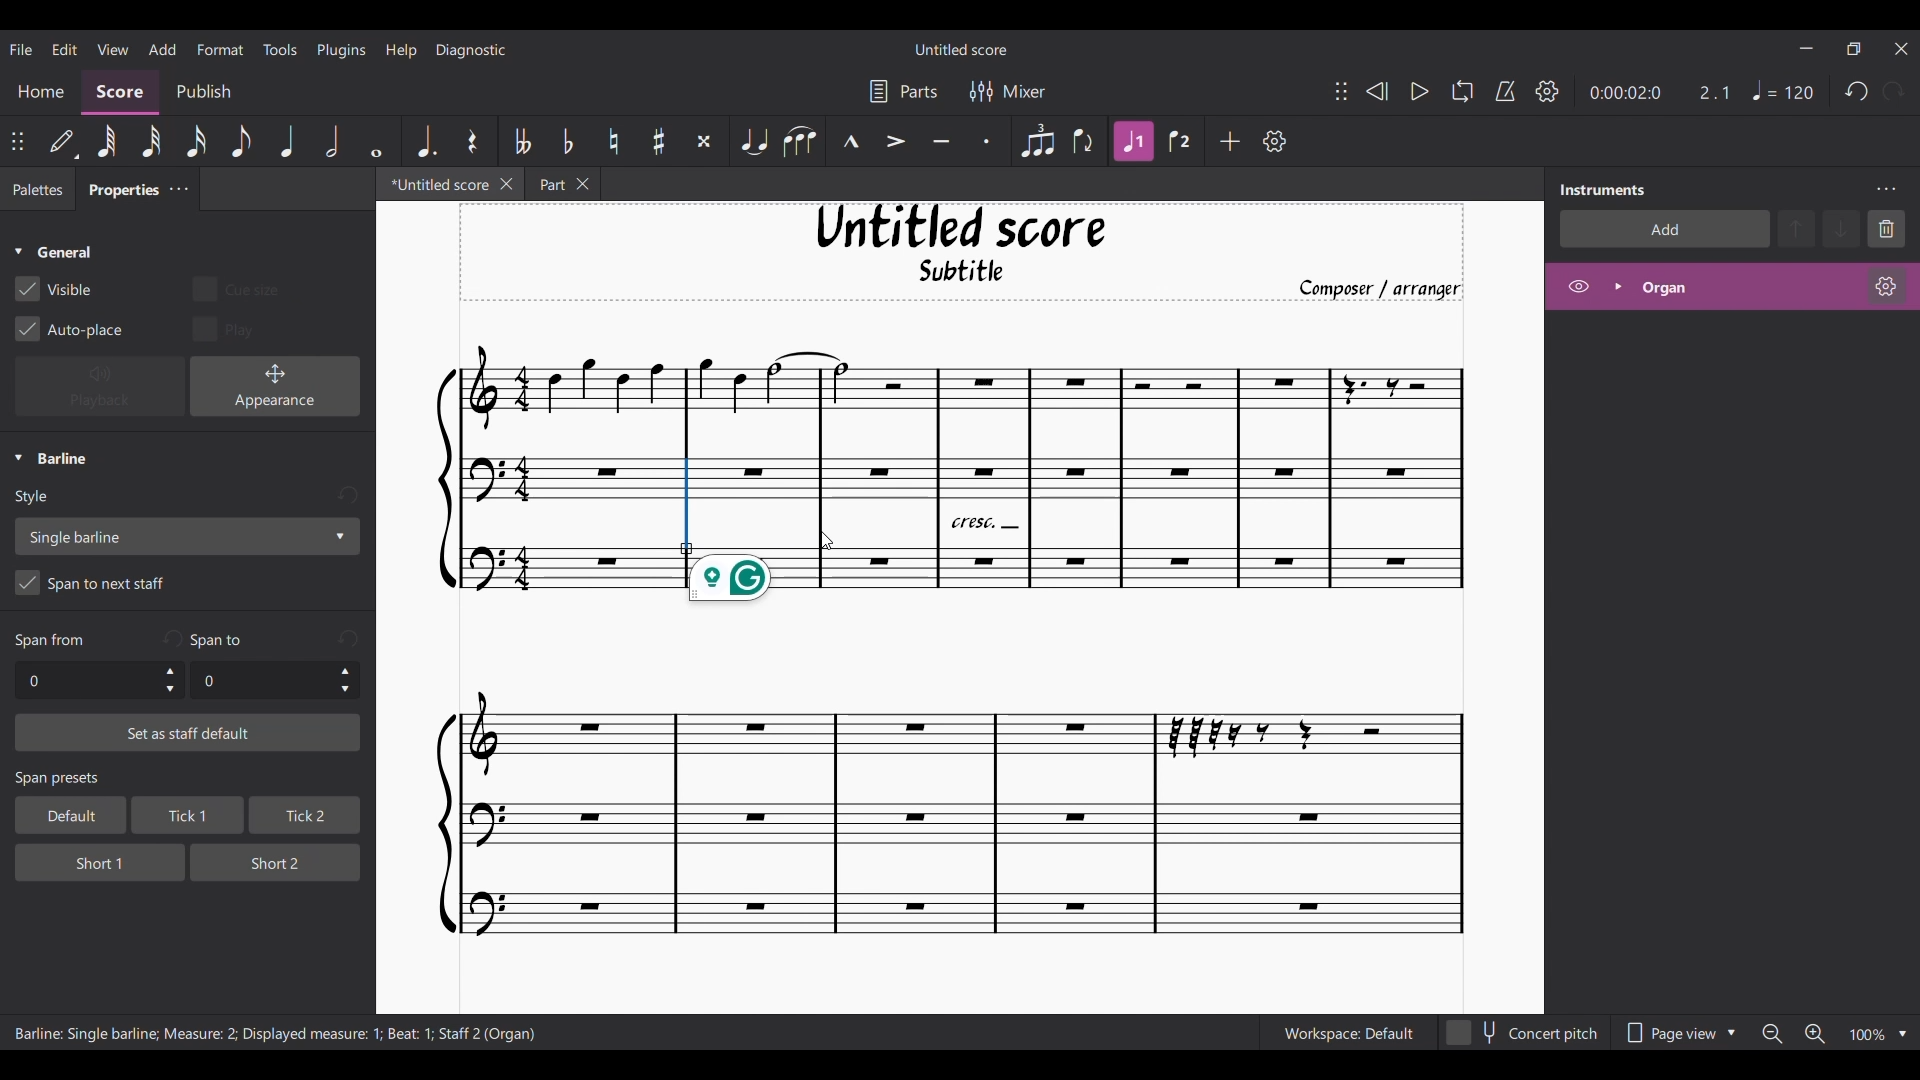 This screenshot has height=1080, width=1920. Describe the element at coordinates (472, 141) in the screenshot. I see `Rest` at that location.